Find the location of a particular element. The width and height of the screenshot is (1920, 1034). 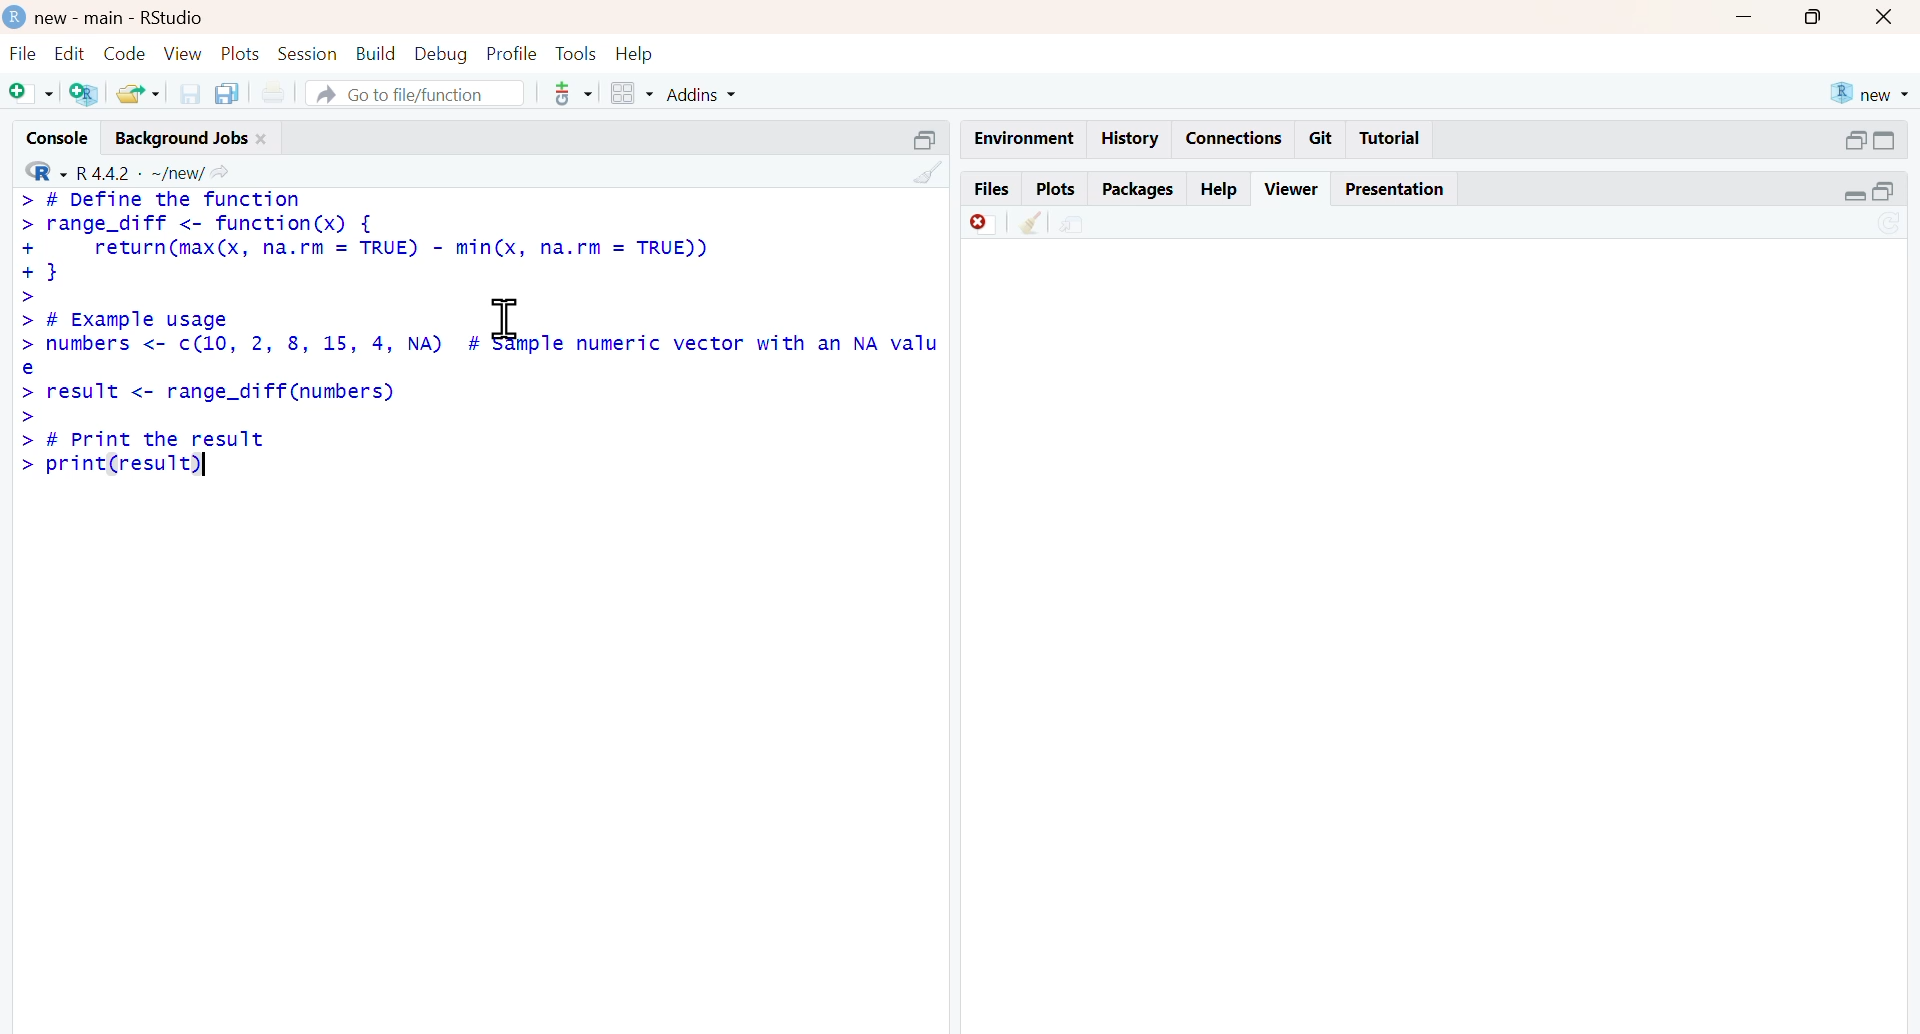

Sync is located at coordinates (1890, 225).